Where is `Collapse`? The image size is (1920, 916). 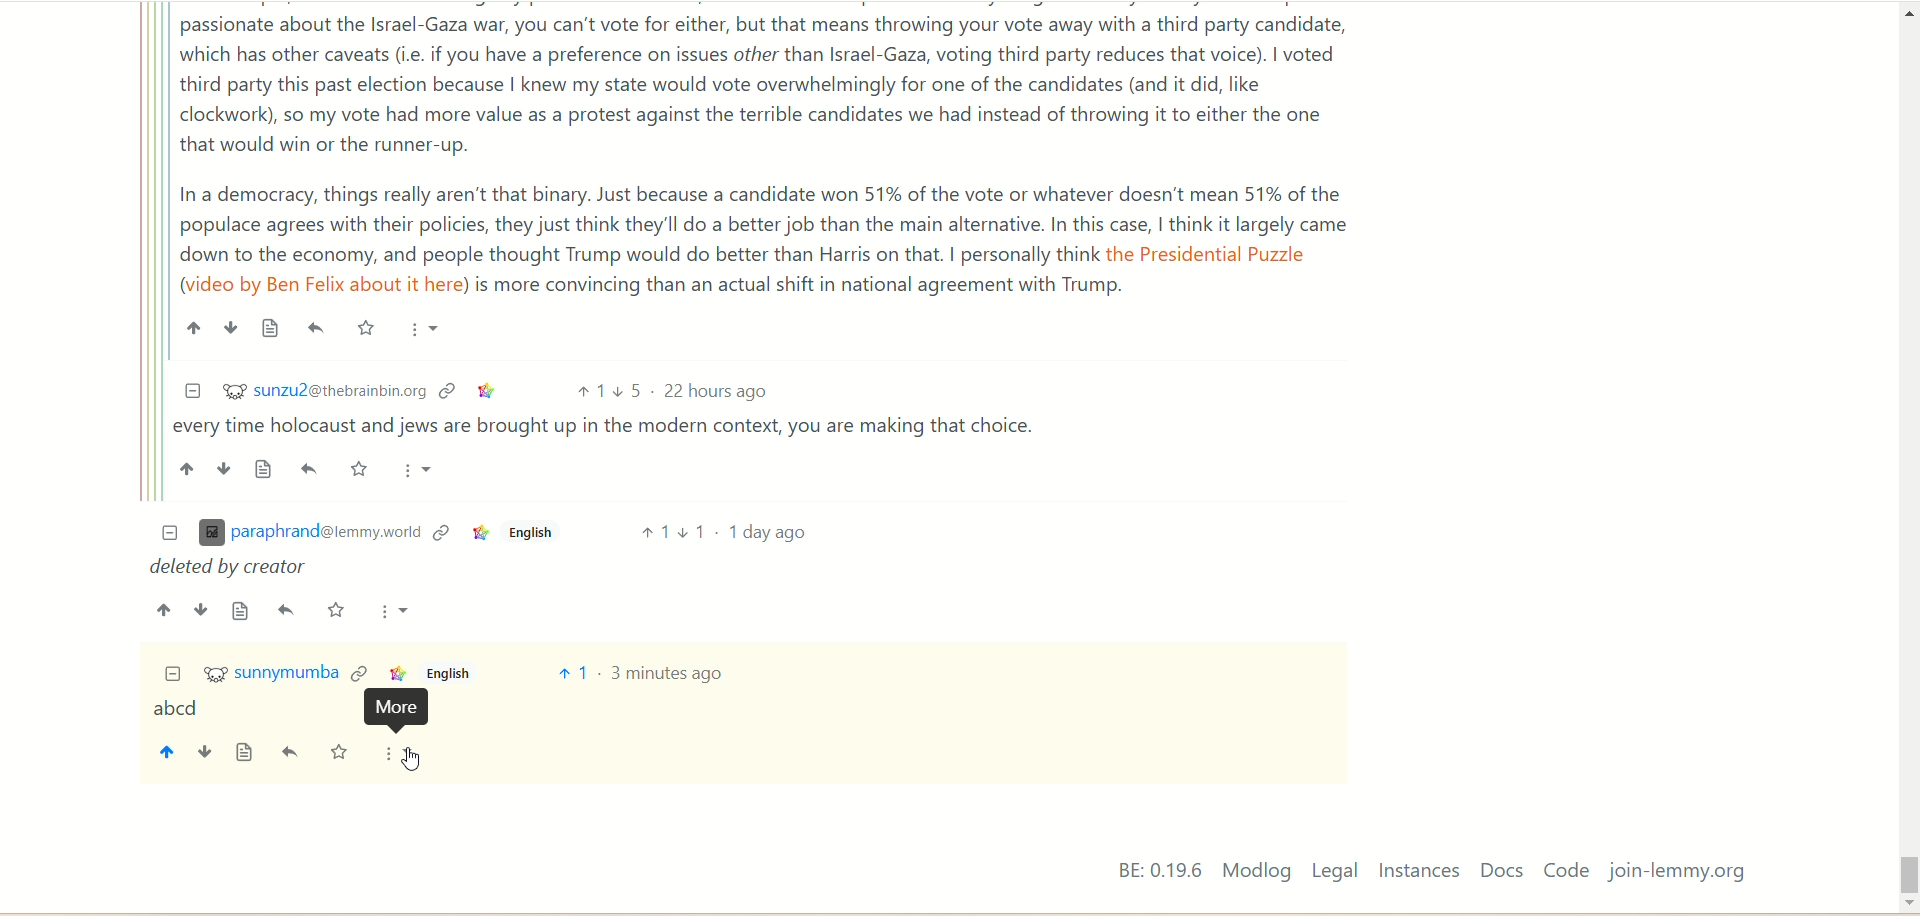 Collapse is located at coordinates (173, 675).